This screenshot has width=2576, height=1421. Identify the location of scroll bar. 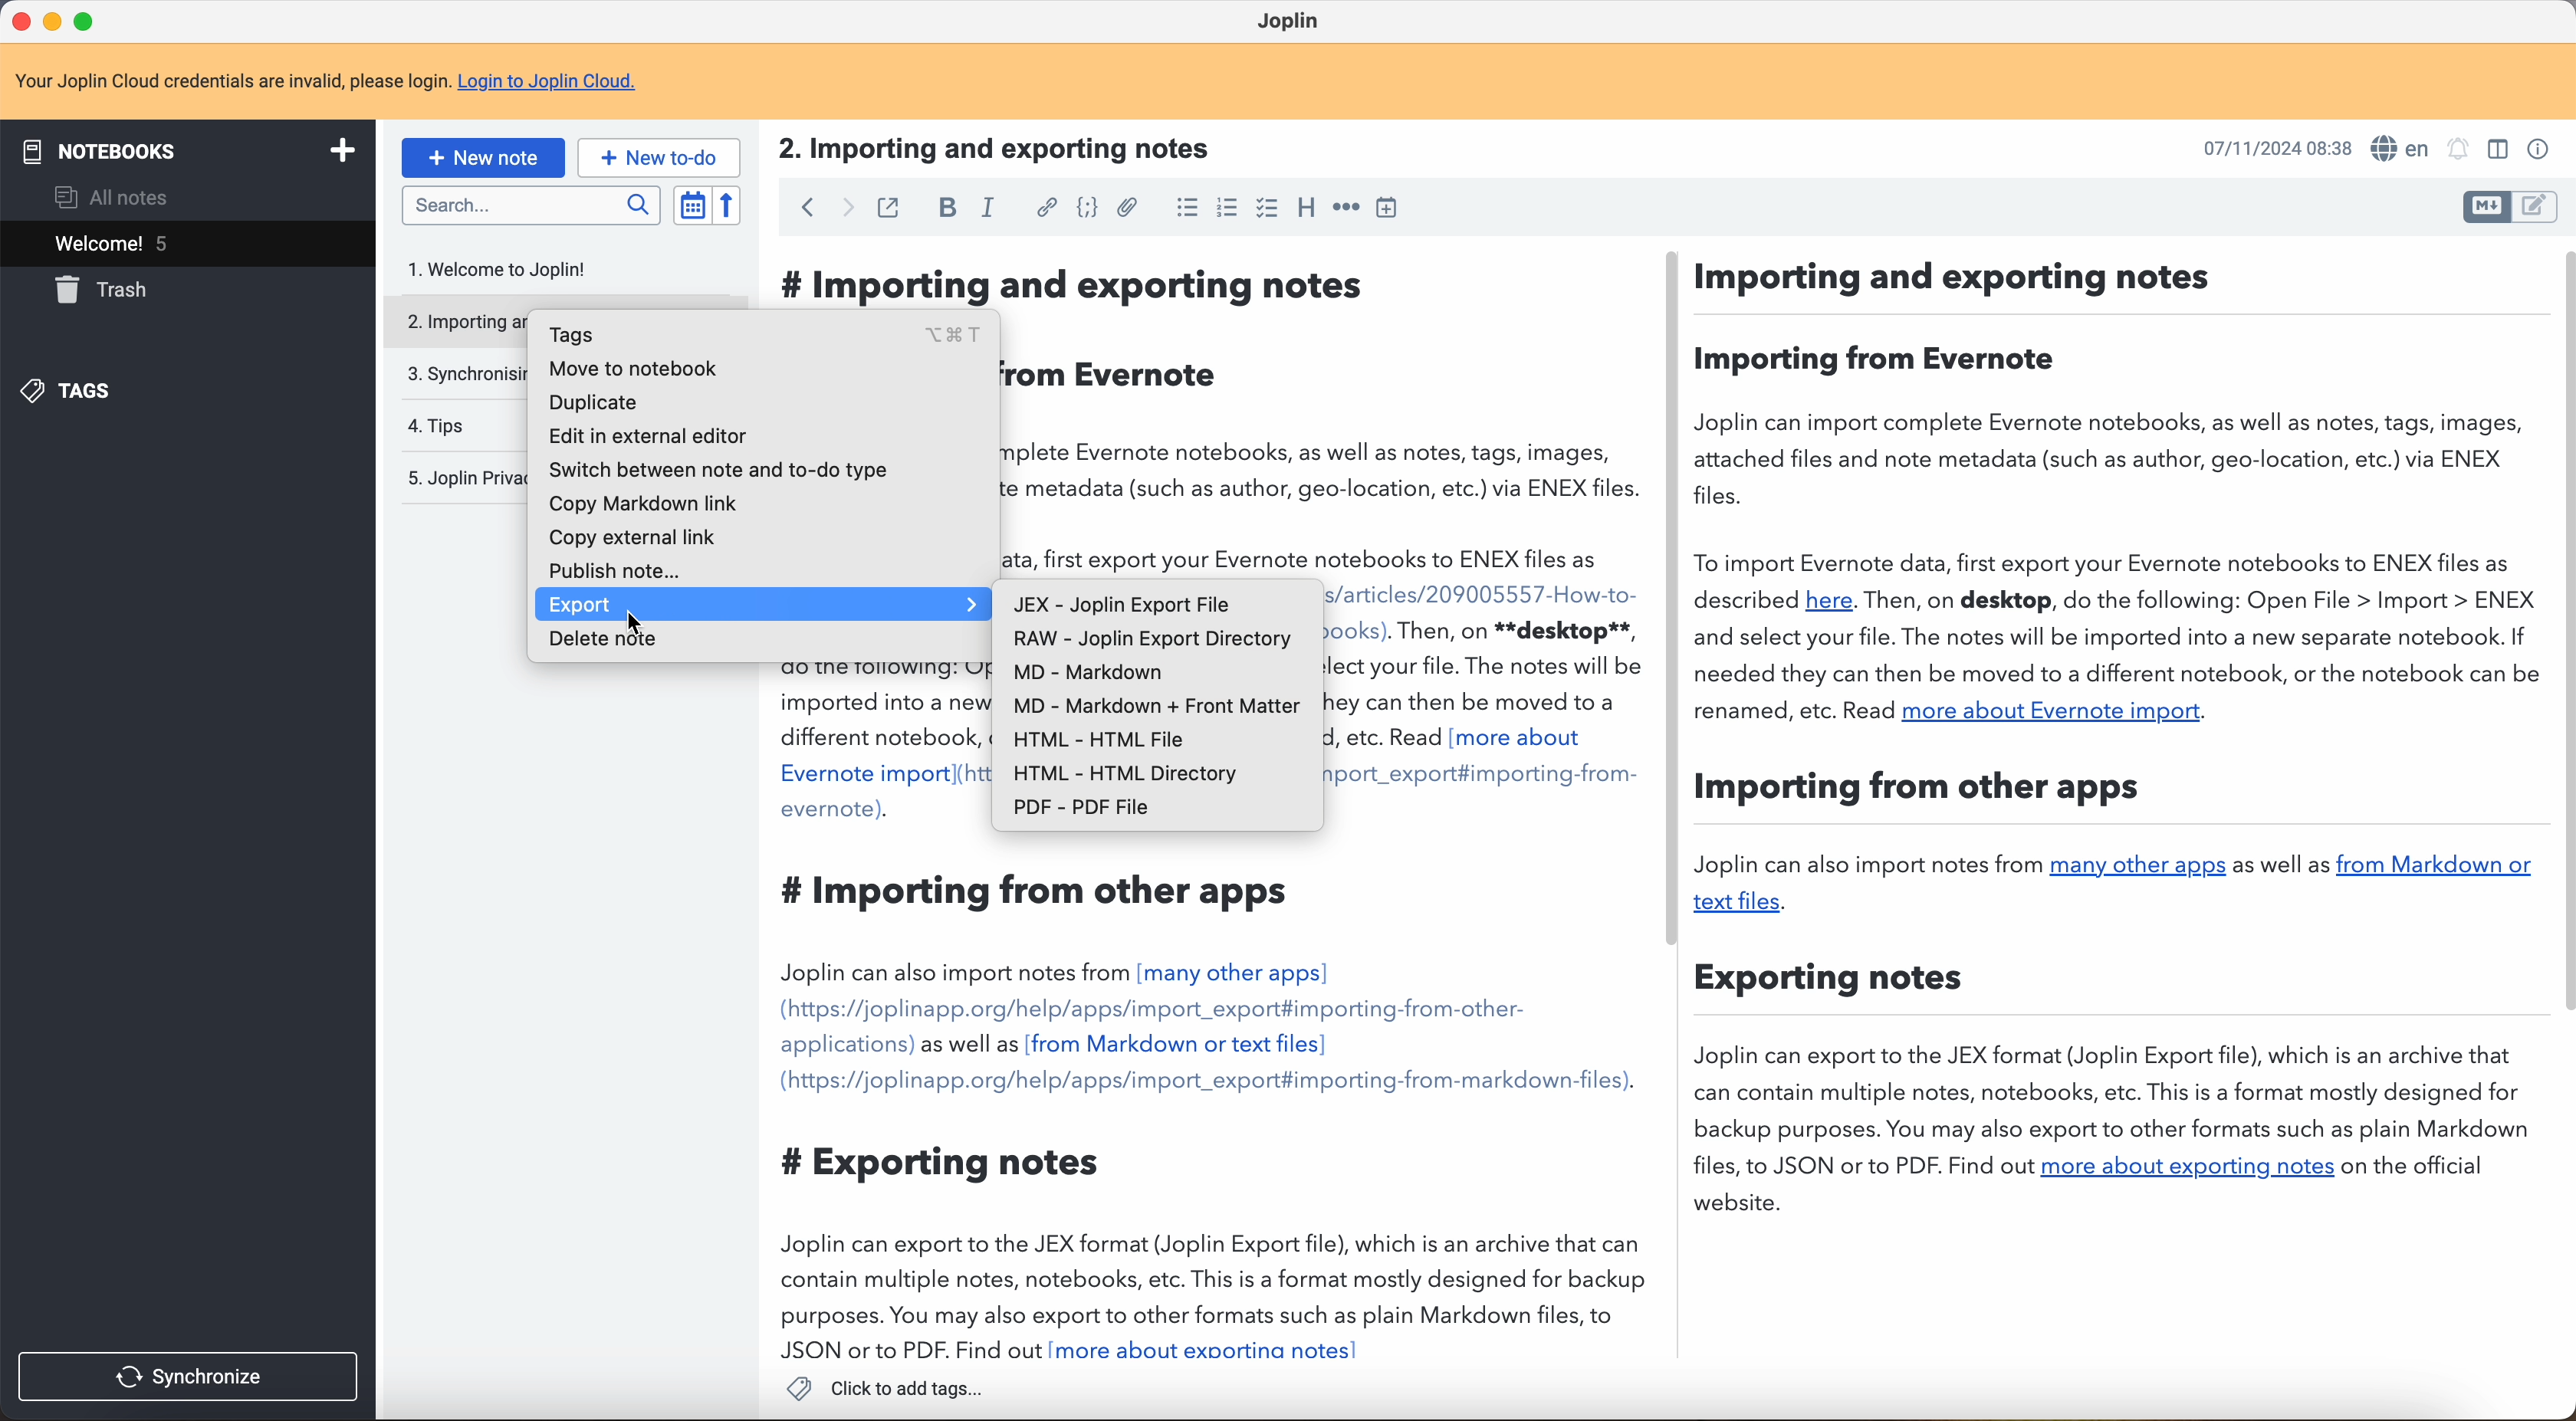
(1676, 600).